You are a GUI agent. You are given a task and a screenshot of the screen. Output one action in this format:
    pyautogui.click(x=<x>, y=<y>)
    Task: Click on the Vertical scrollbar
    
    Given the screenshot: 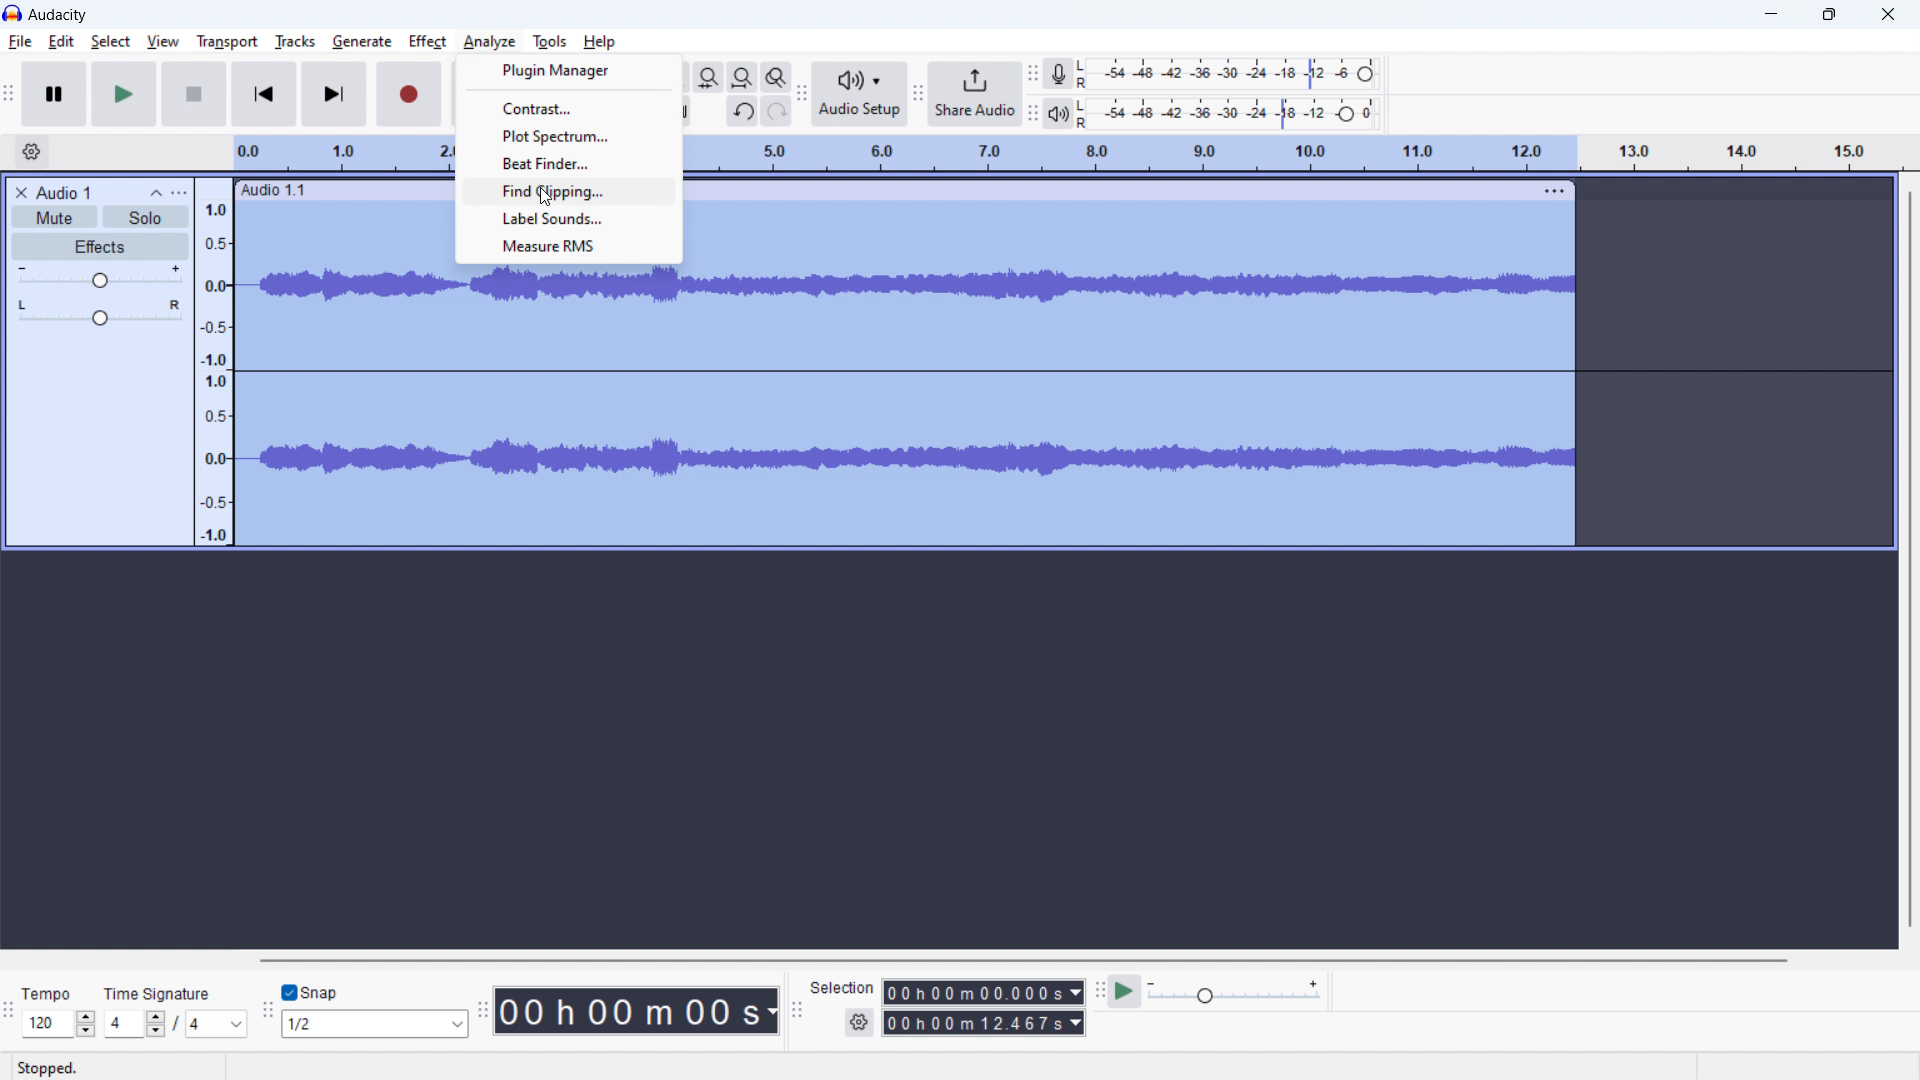 What is the action you would take?
    pyautogui.click(x=1894, y=569)
    